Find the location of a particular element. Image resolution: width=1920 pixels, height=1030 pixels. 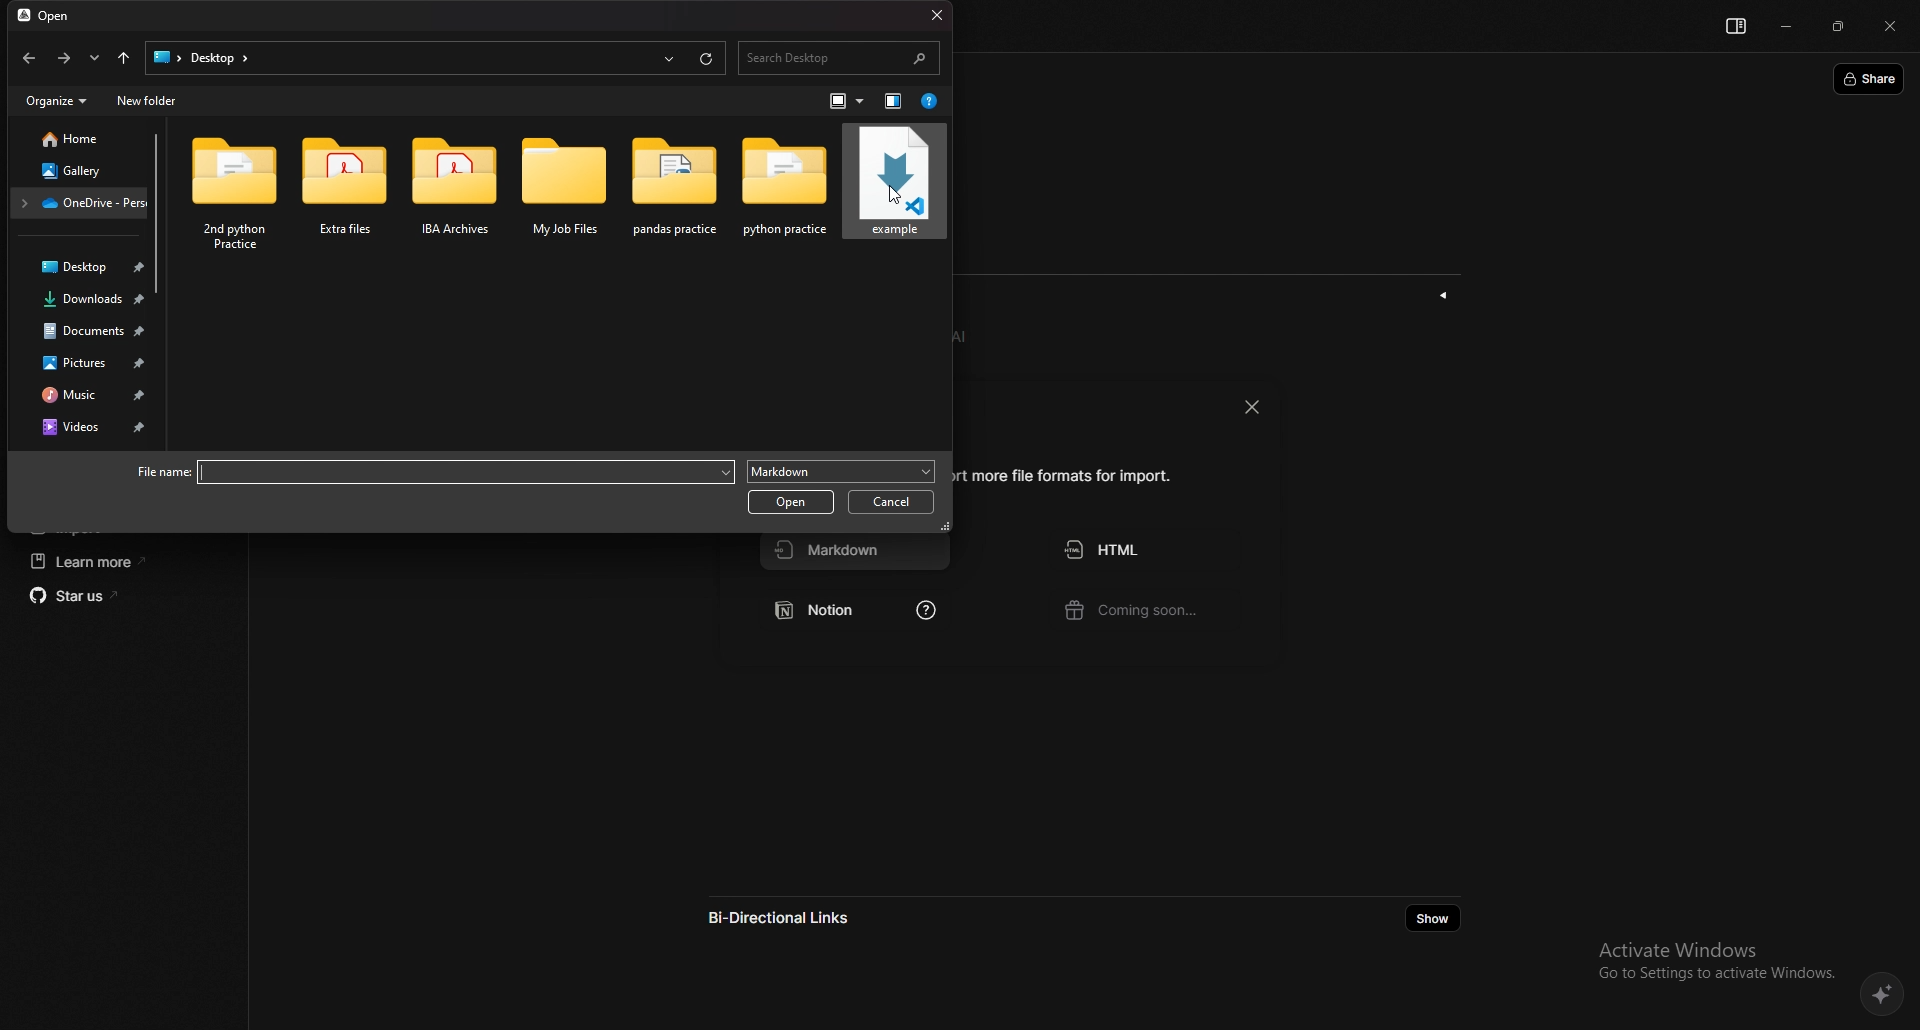

refresh is located at coordinates (709, 58).